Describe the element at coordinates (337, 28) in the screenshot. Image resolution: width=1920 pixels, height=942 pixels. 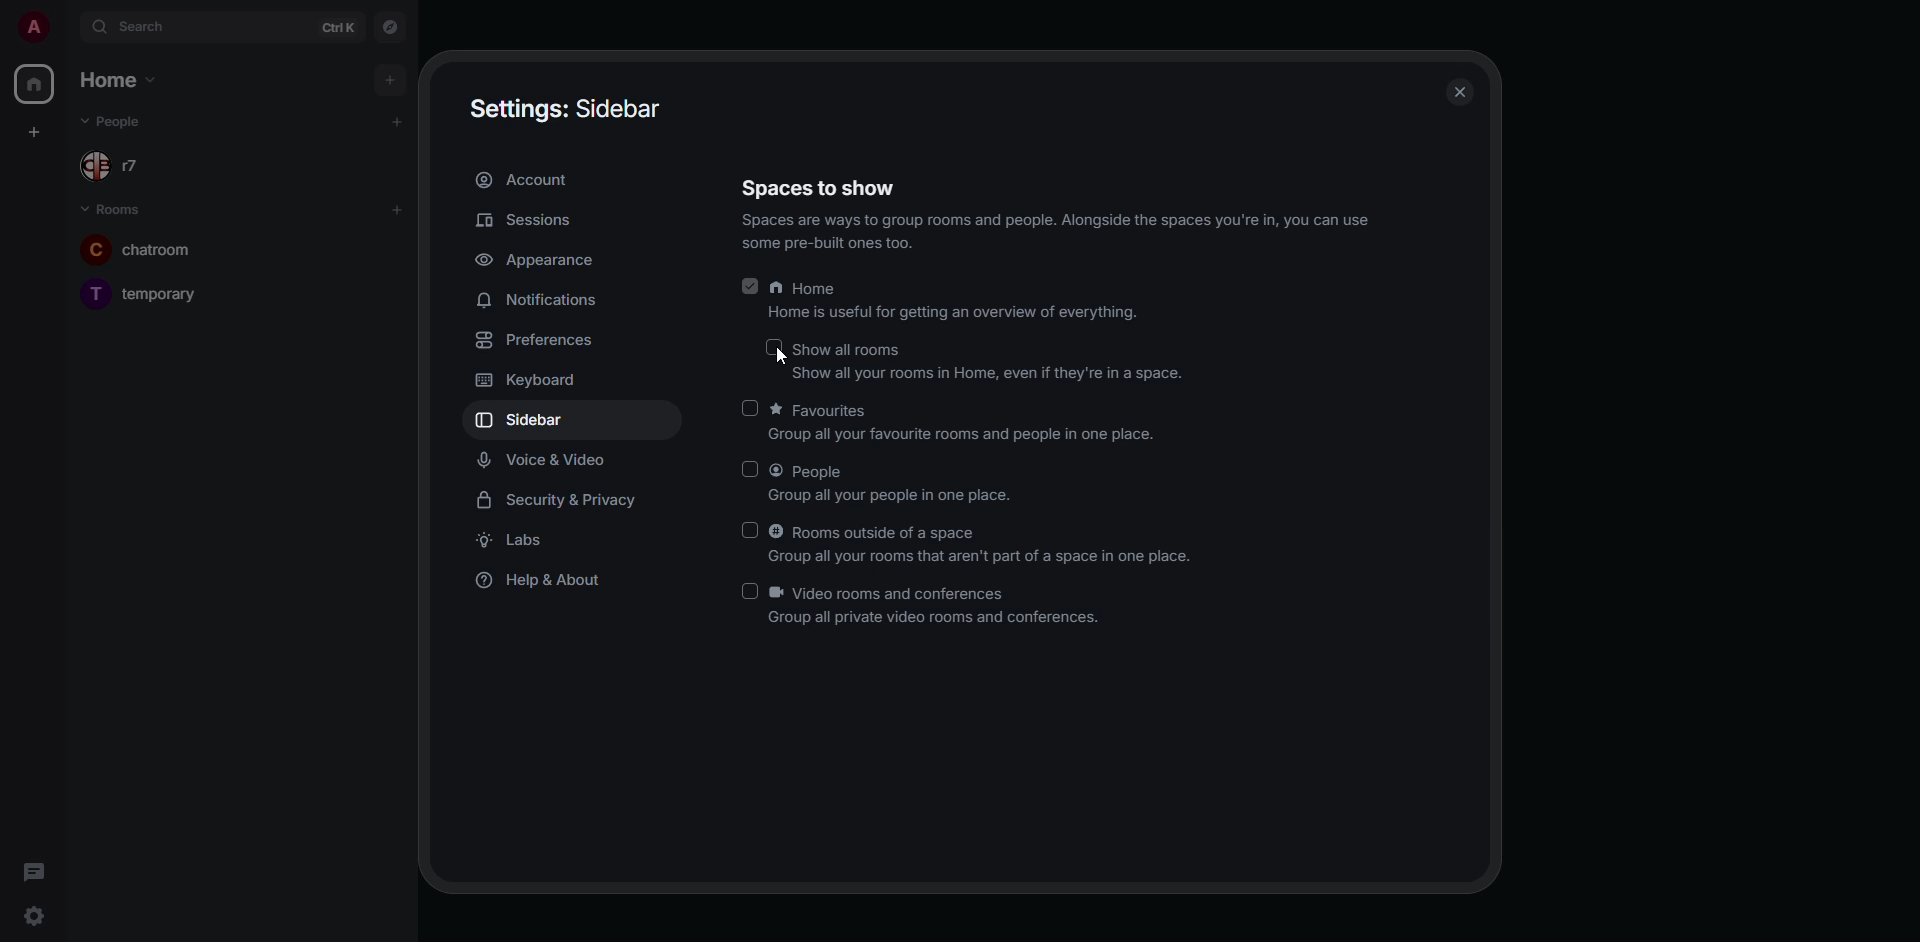
I see `ctrl K` at that location.